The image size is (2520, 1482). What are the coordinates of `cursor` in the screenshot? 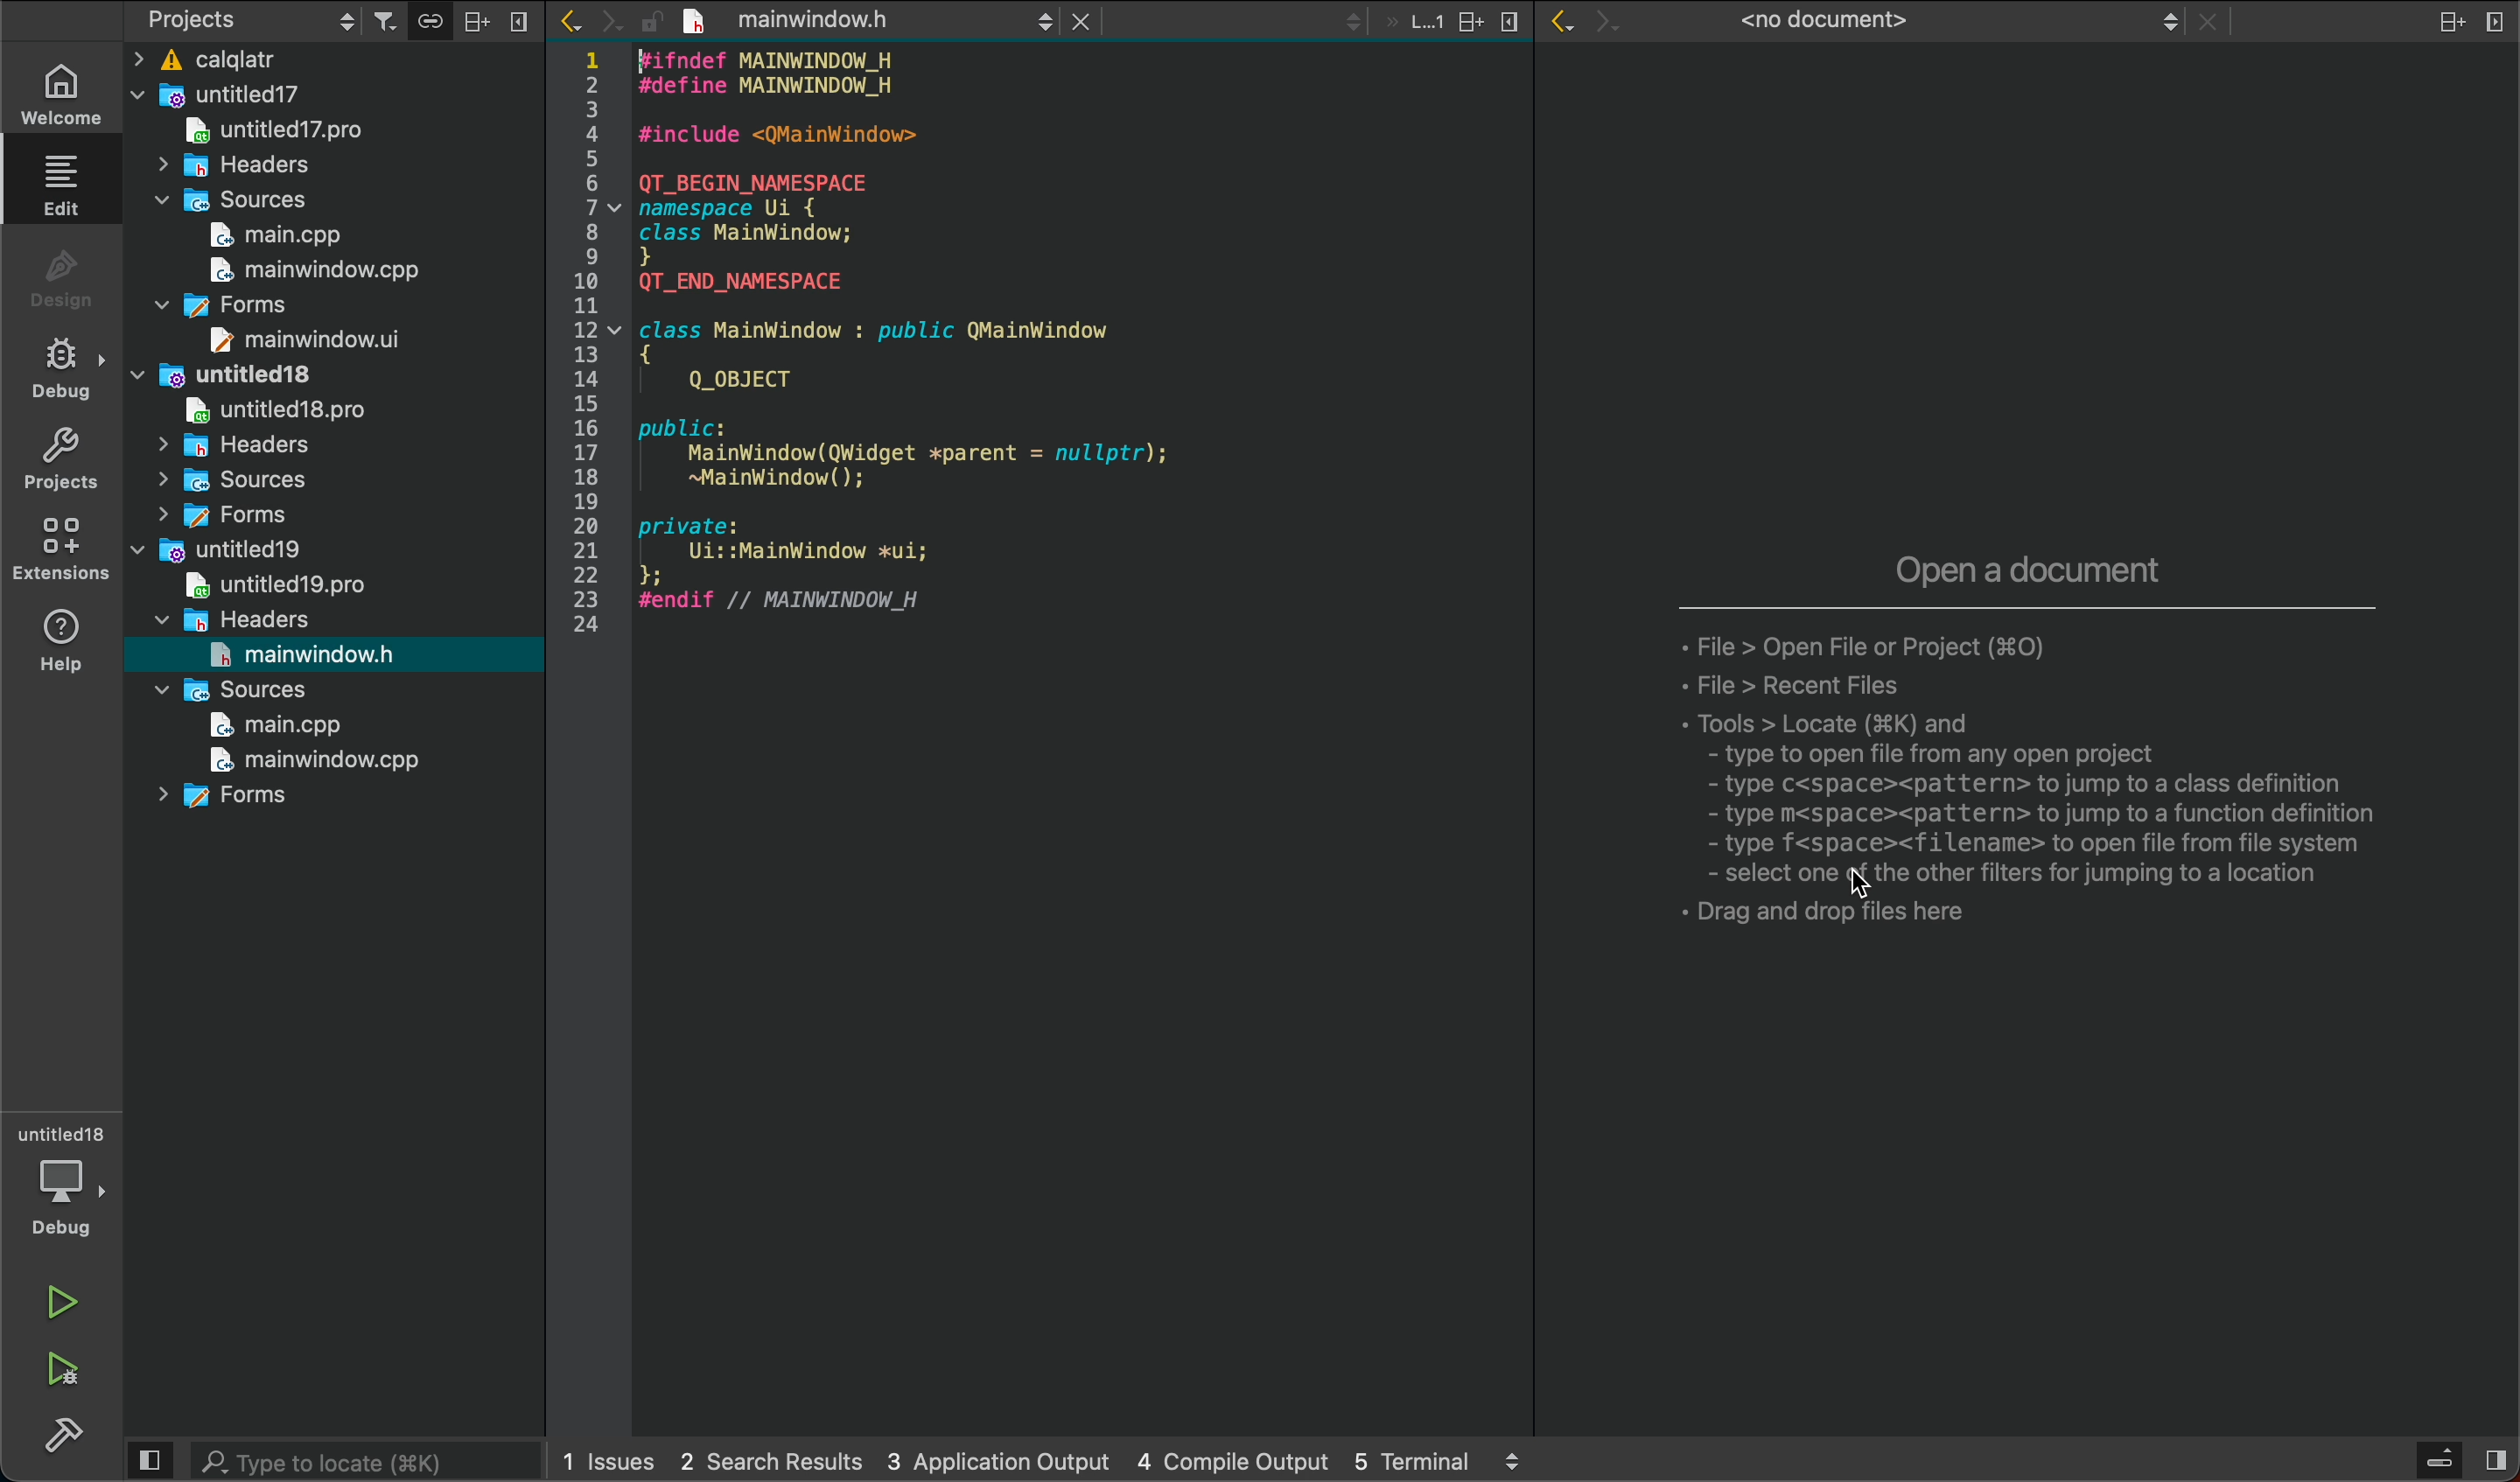 It's located at (1859, 887).